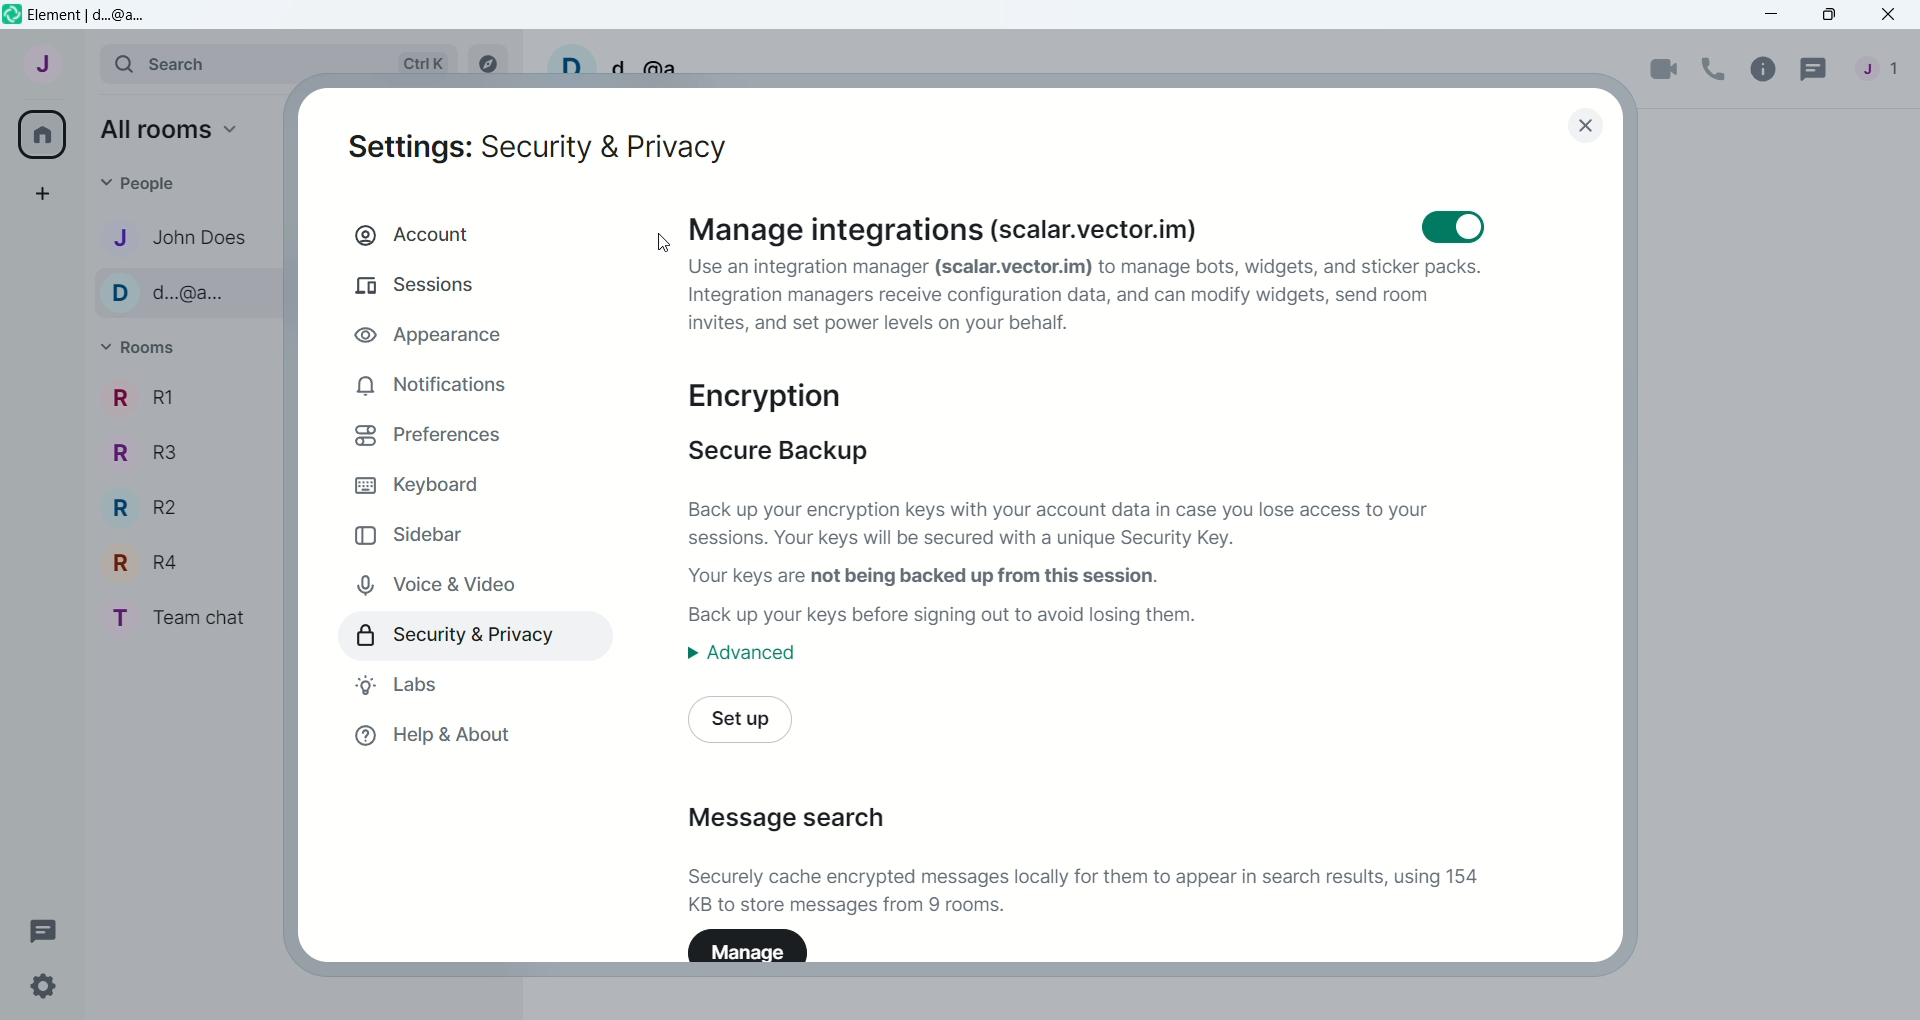 This screenshot has width=1920, height=1020. I want to click on R R1, so click(149, 397).